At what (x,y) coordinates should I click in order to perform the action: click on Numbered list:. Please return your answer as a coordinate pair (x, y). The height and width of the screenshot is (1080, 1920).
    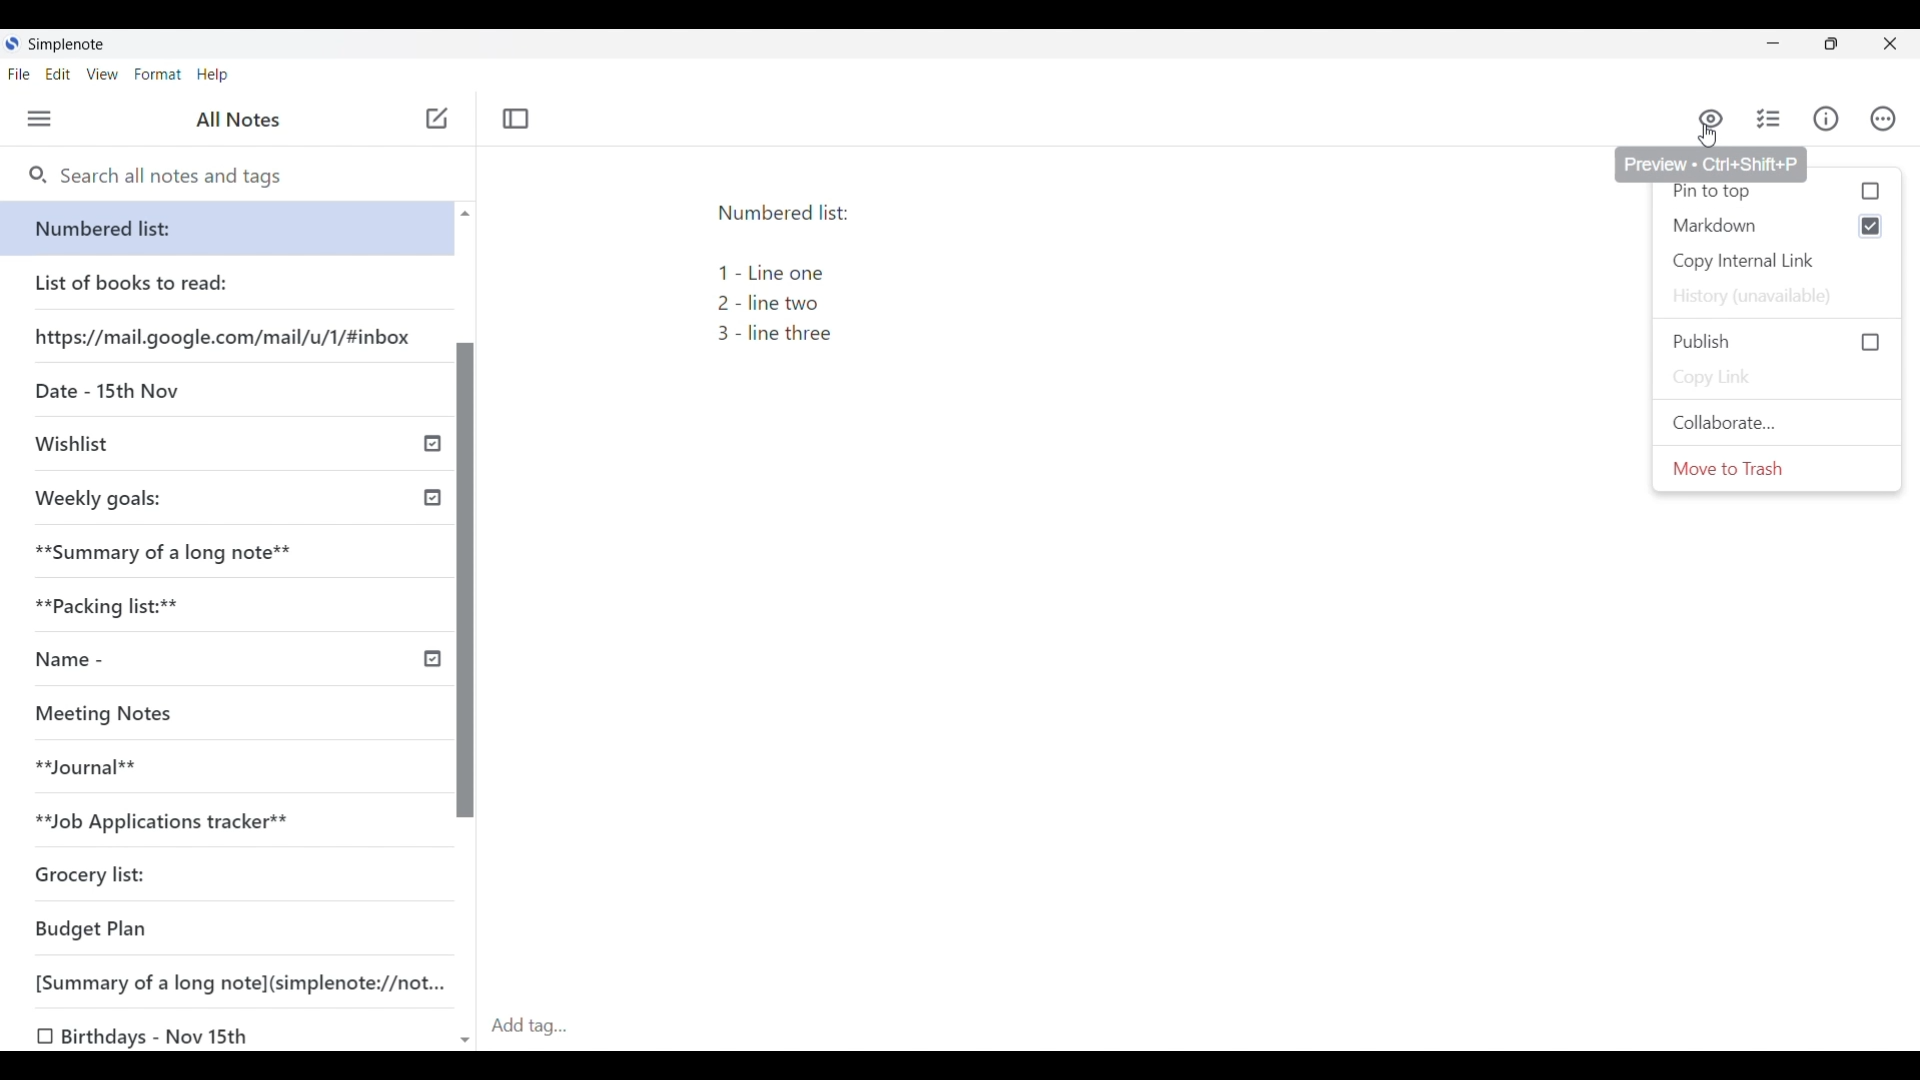
    Looking at the image, I should click on (229, 228).